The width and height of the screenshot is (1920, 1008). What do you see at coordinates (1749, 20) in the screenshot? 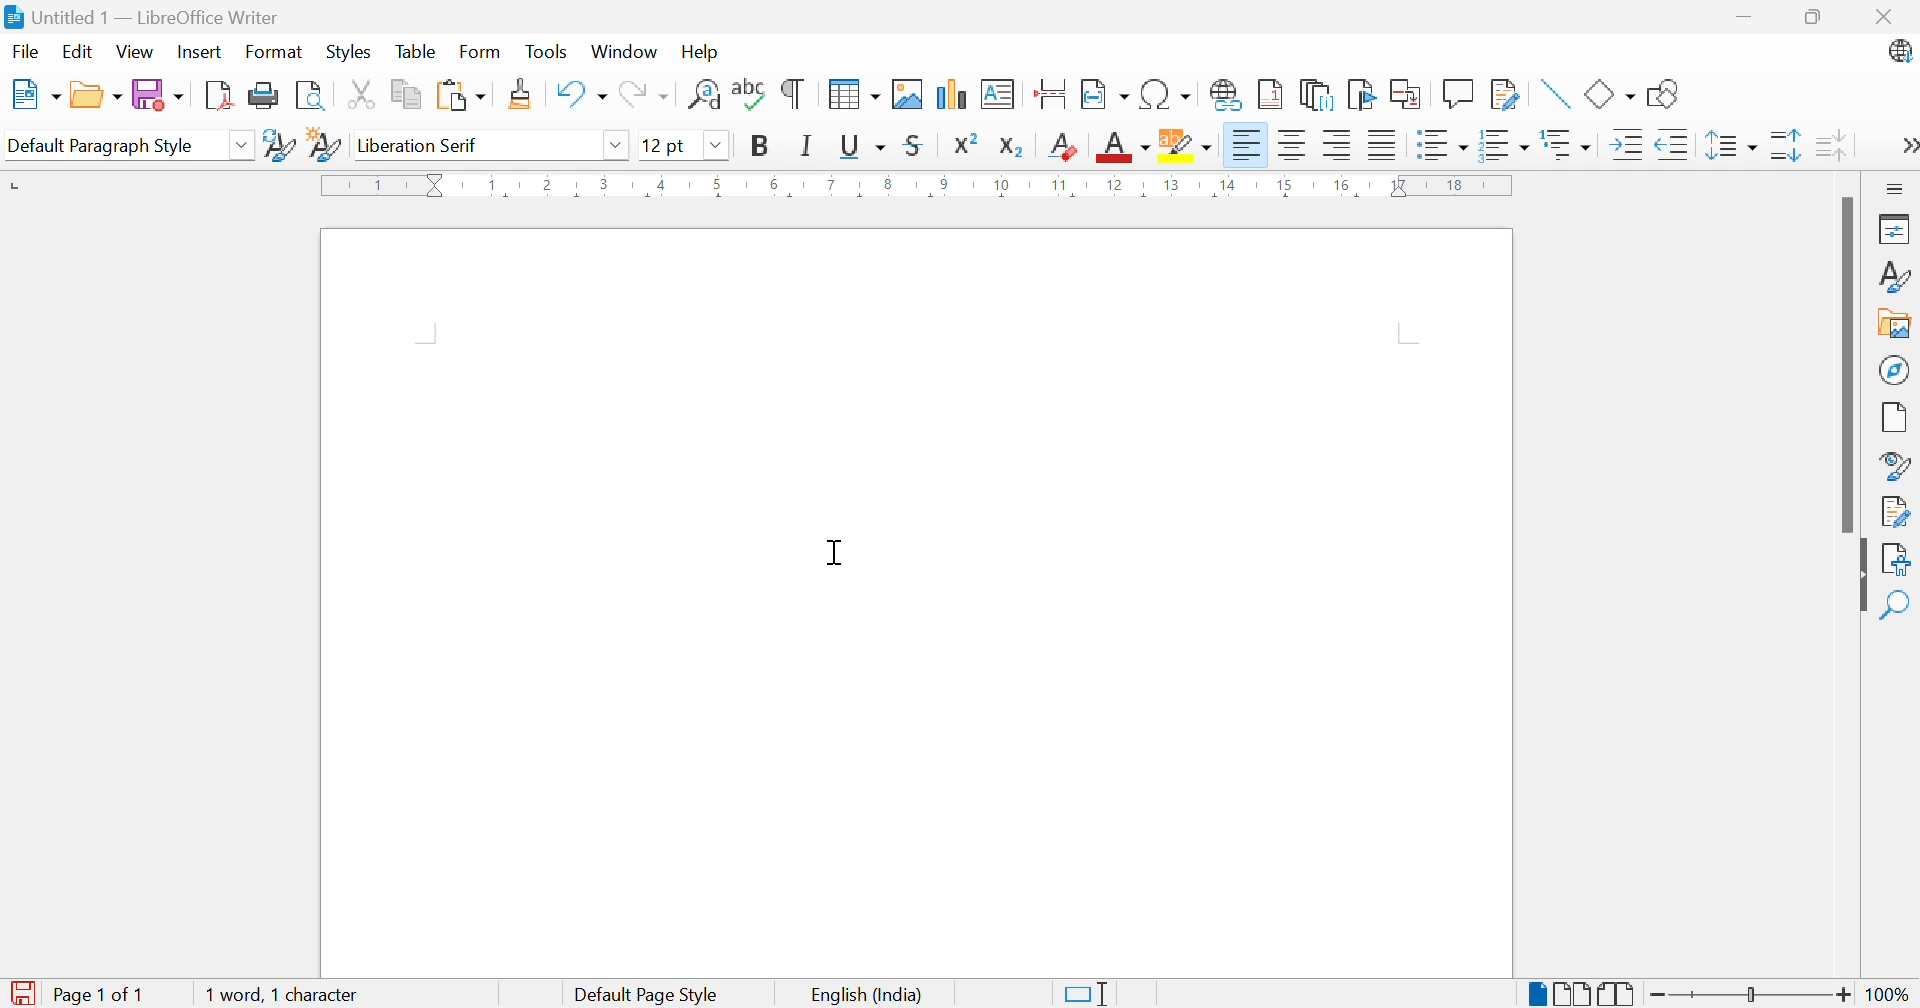
I see `Minimize` at bounding box center [1749, 20].